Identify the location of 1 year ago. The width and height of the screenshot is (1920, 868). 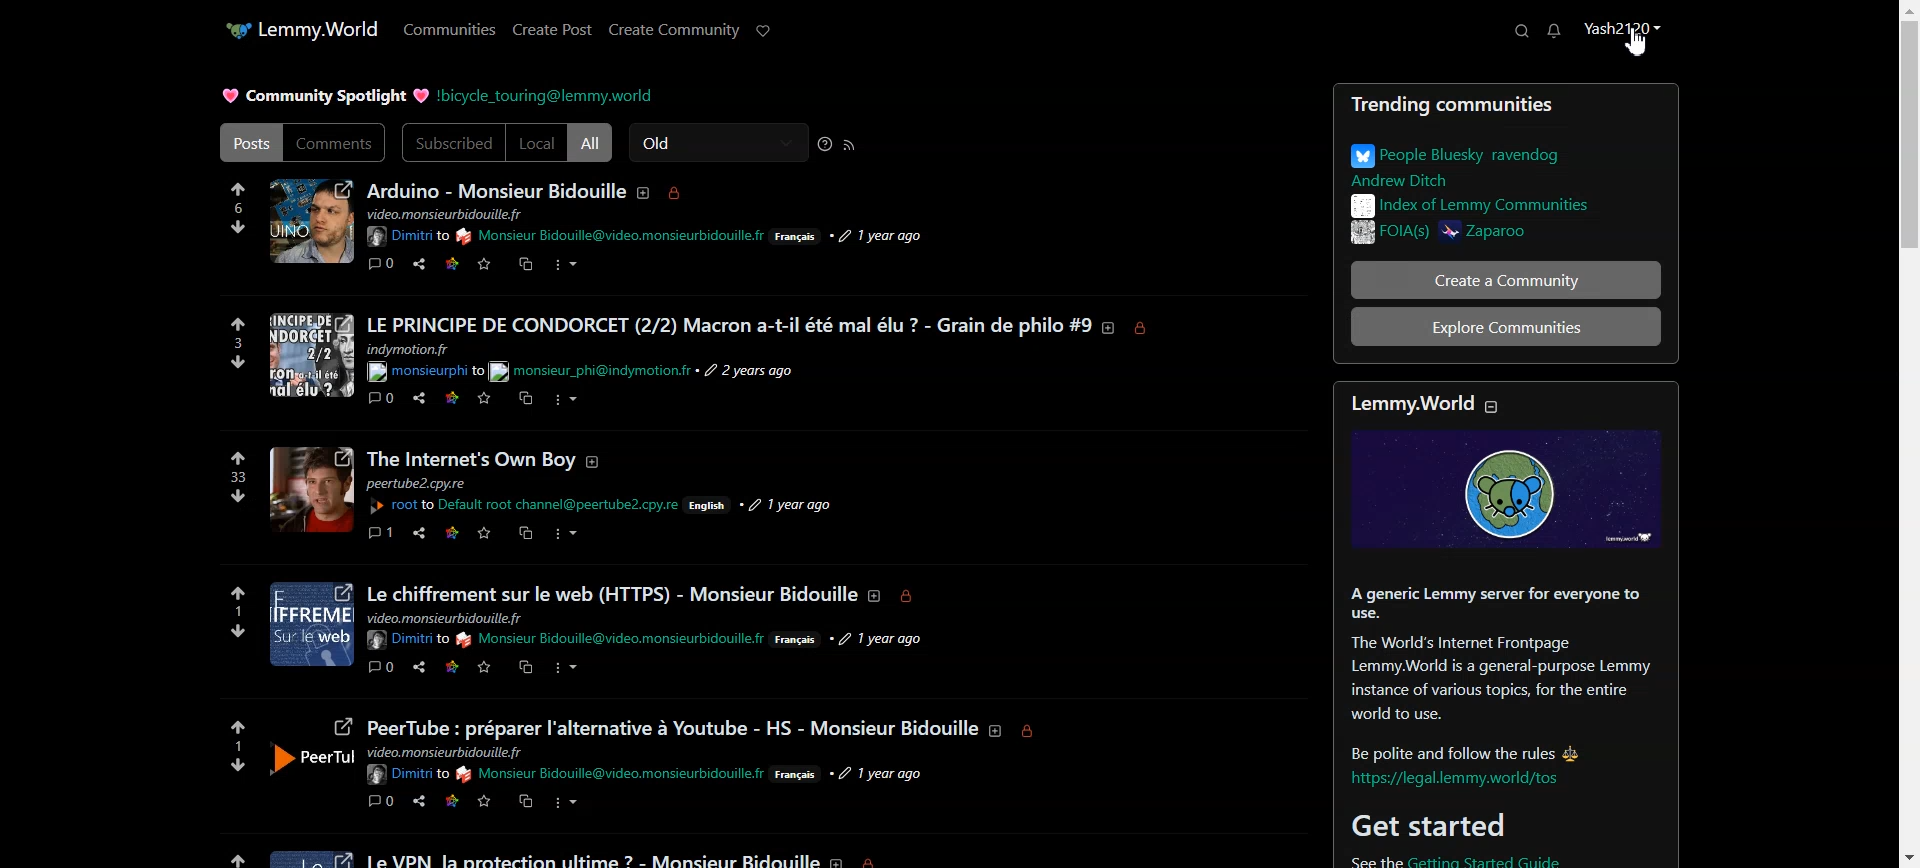
(893, 638).